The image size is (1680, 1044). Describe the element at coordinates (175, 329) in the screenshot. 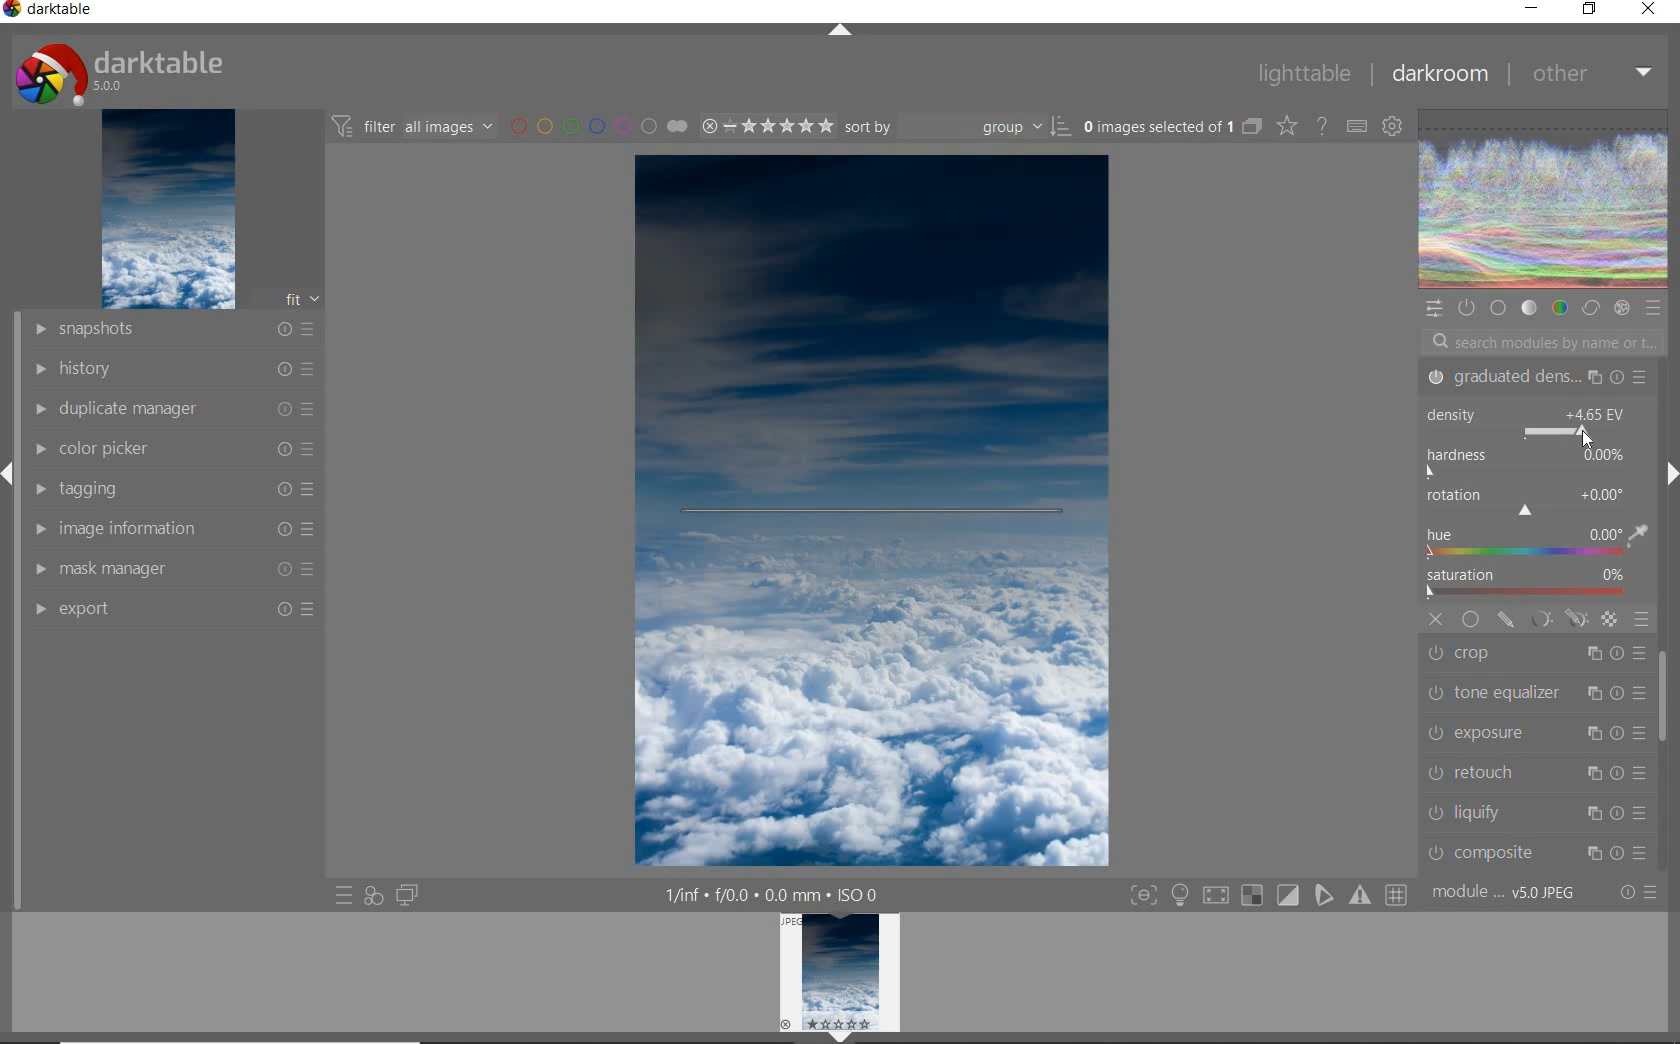

I see `SNAPSHOTS` at that location.